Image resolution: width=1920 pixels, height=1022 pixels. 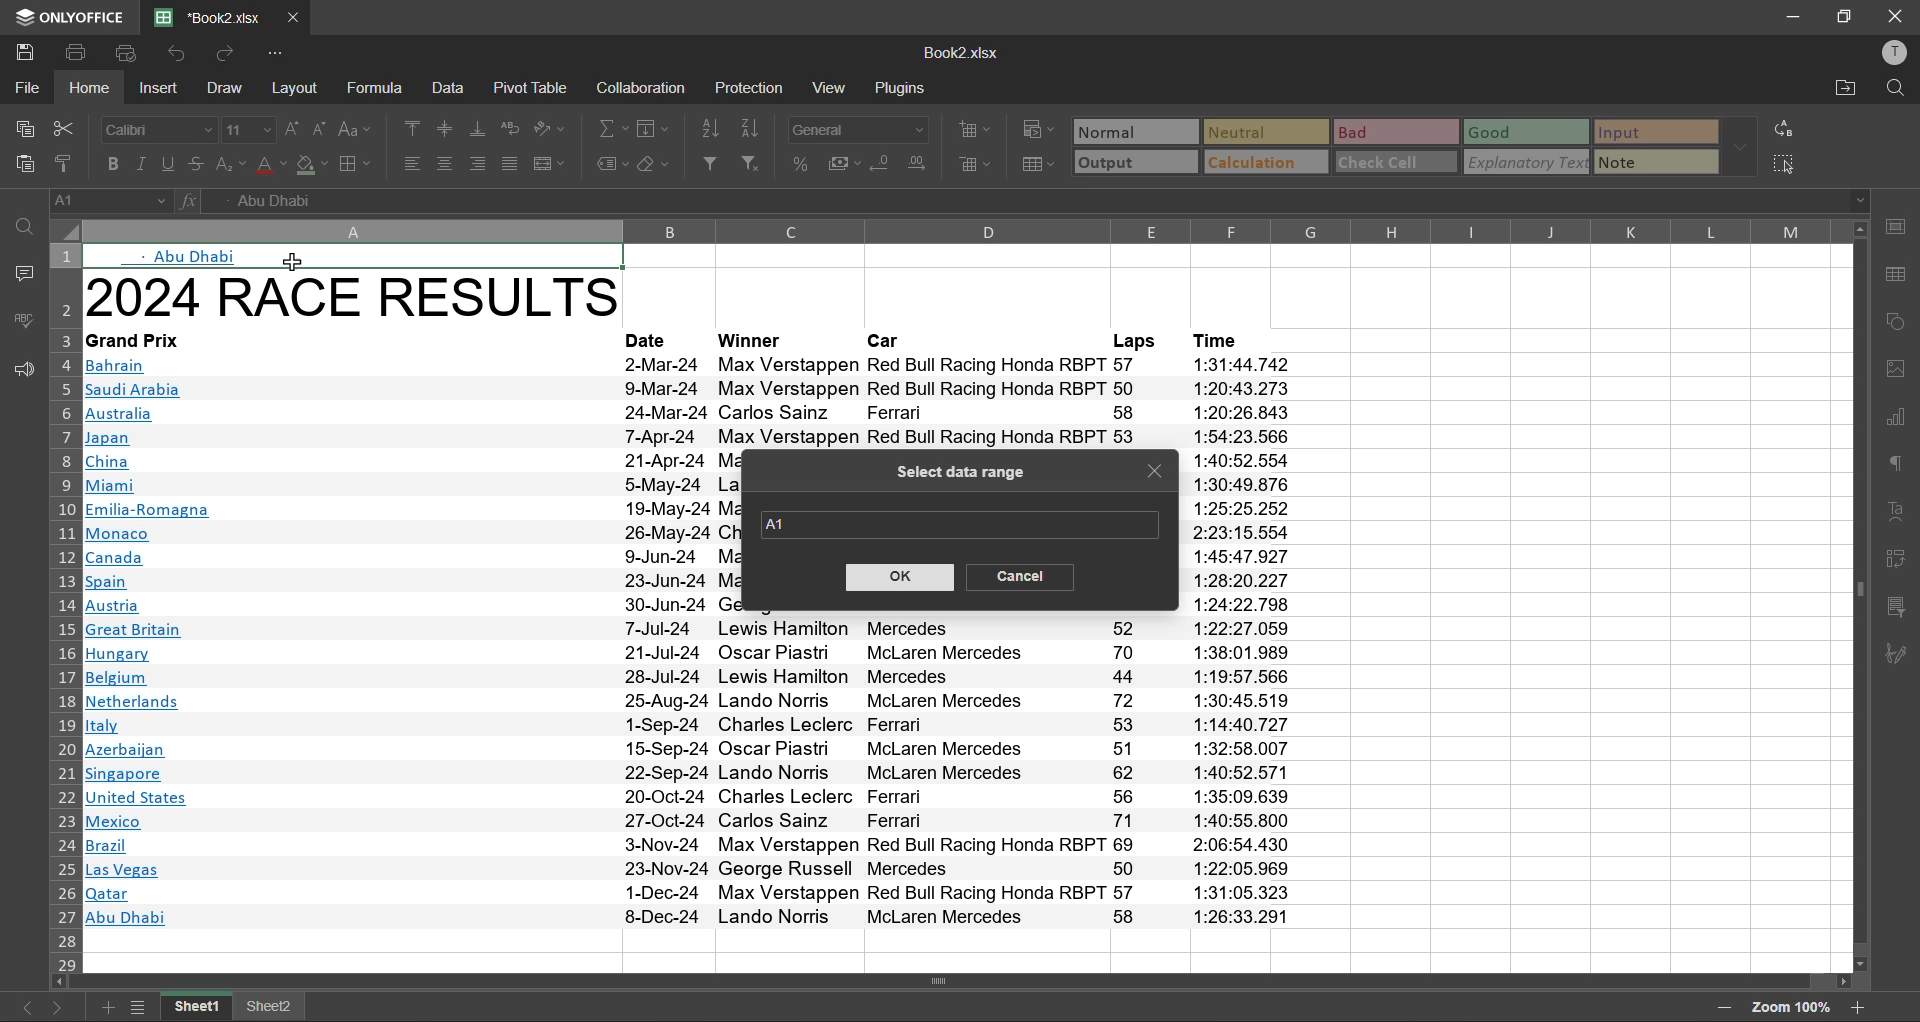 What do you see at coordinates (1850, 596) in the screenshot?
I see `Horizontal Scrollbar` at bounding box center [1850, 596].